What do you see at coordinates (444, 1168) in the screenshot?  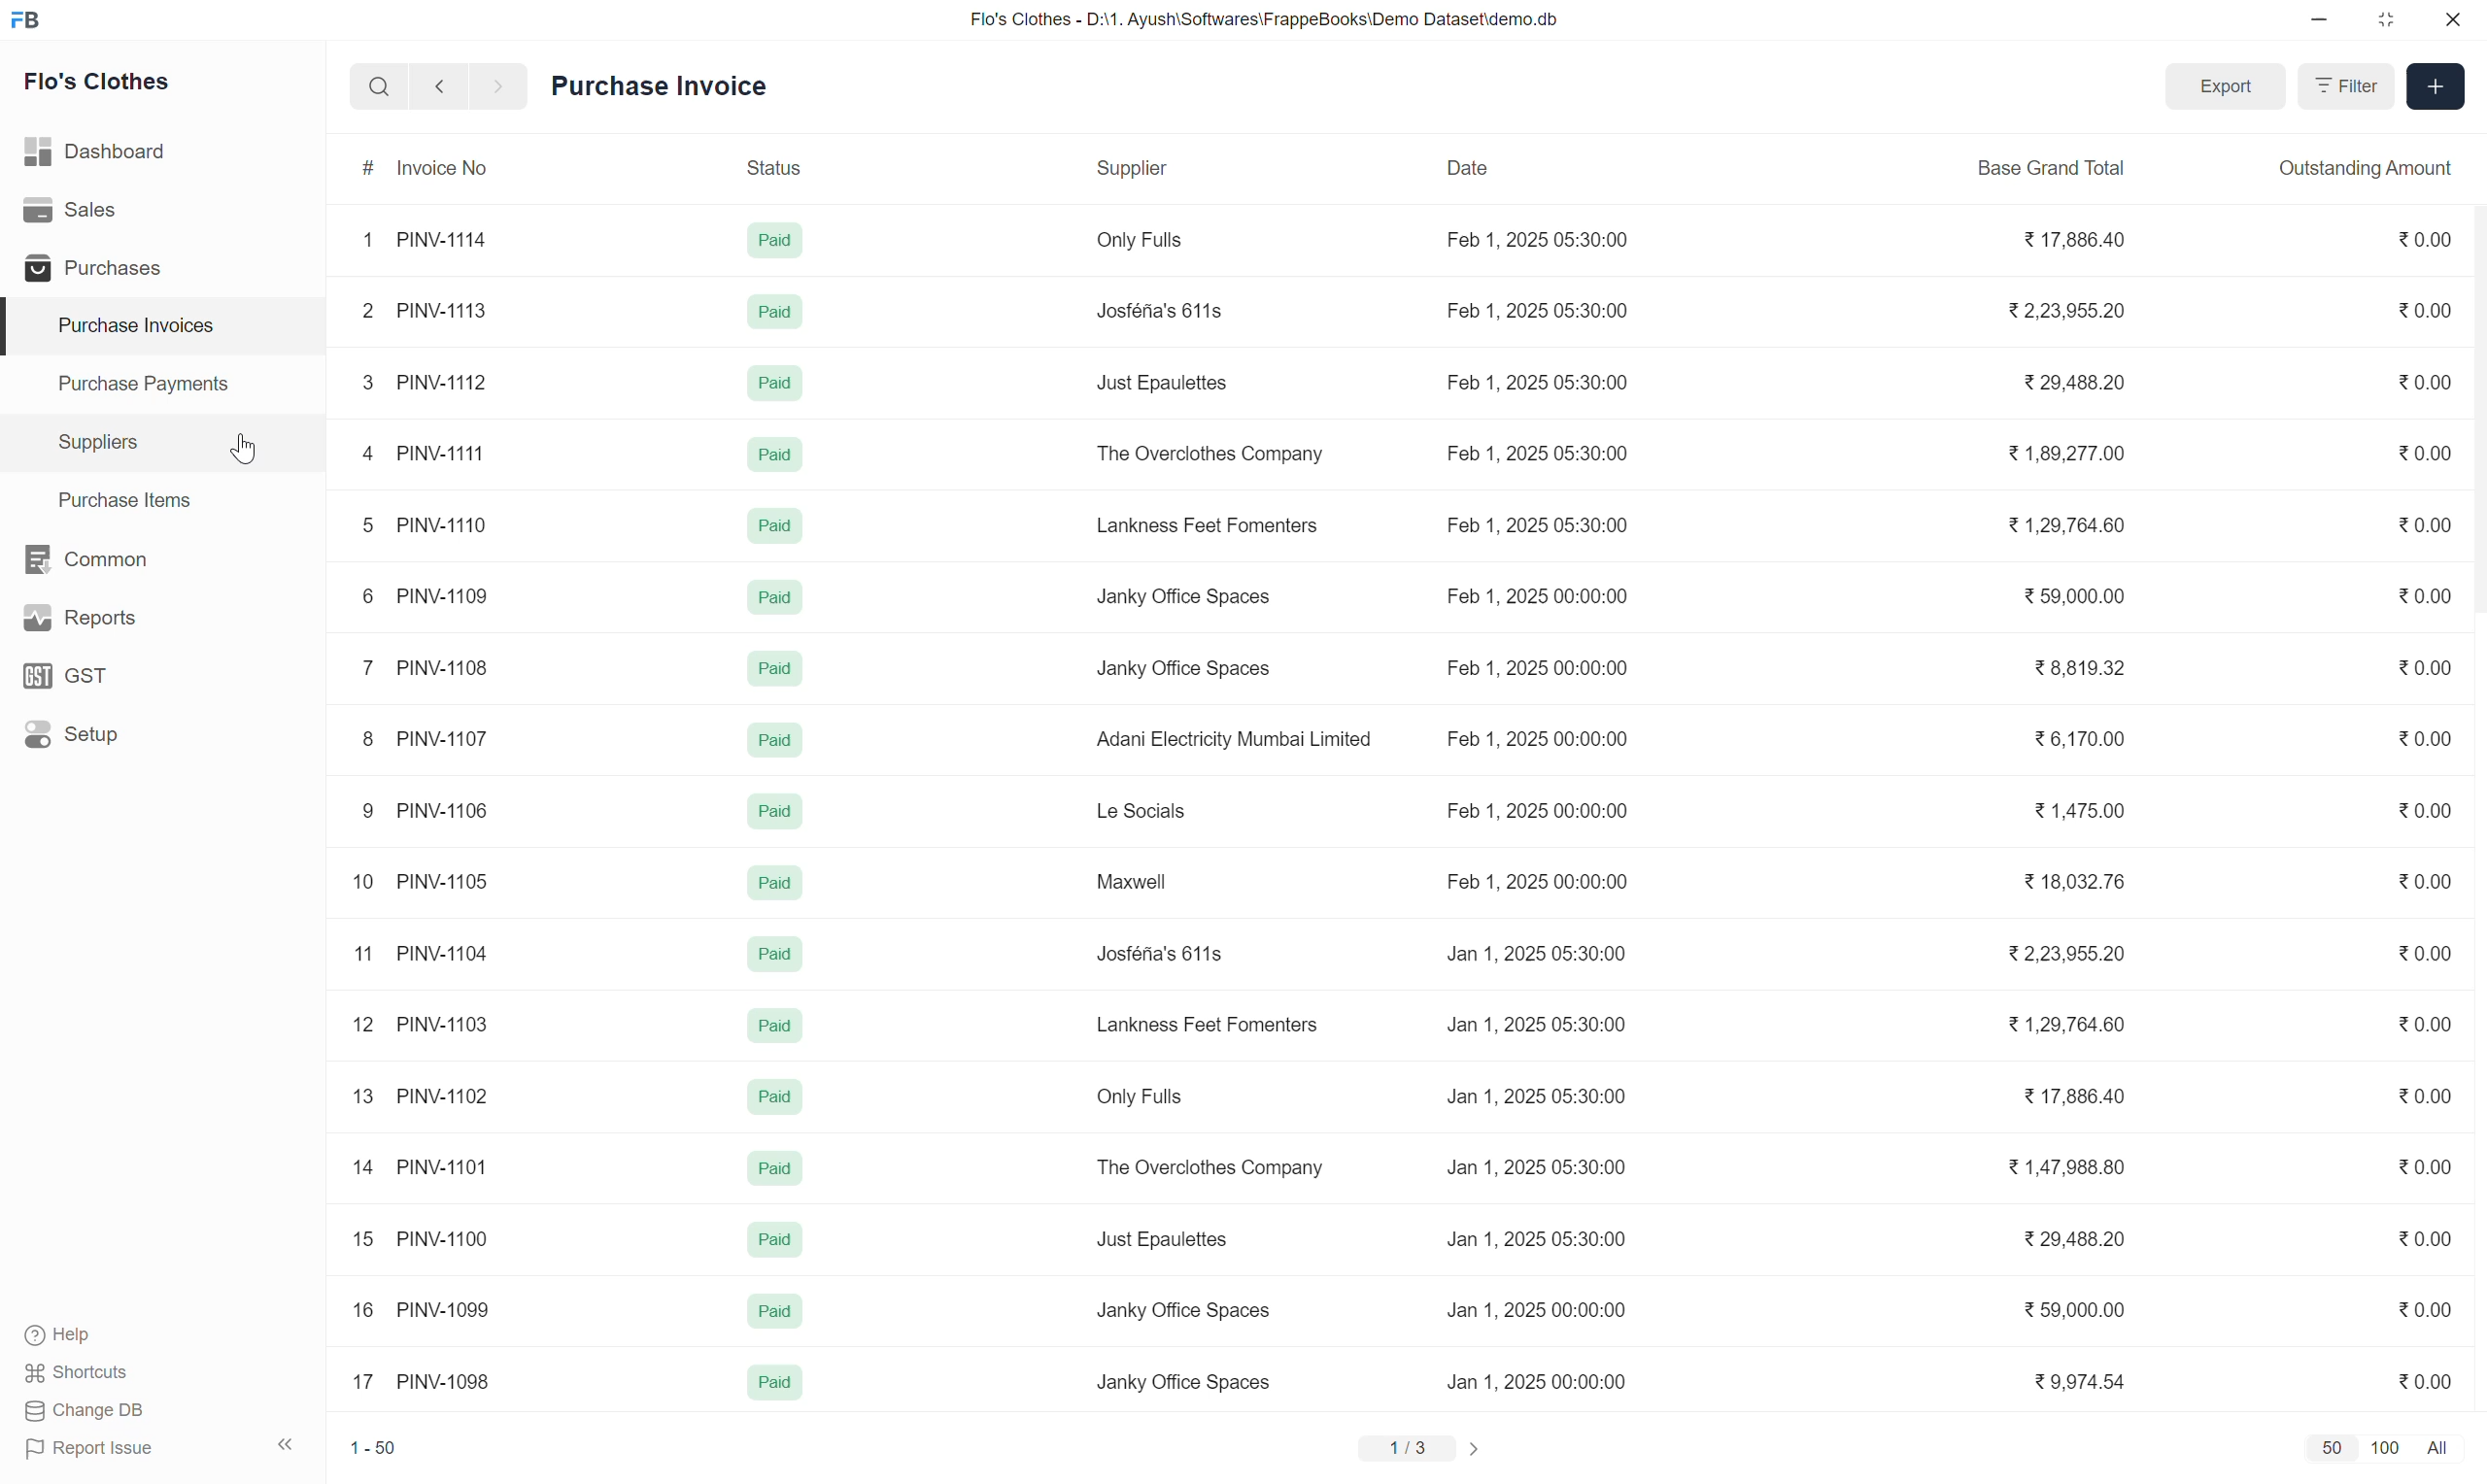 I see `PINV-1101` at bounding box center [444, 1168].